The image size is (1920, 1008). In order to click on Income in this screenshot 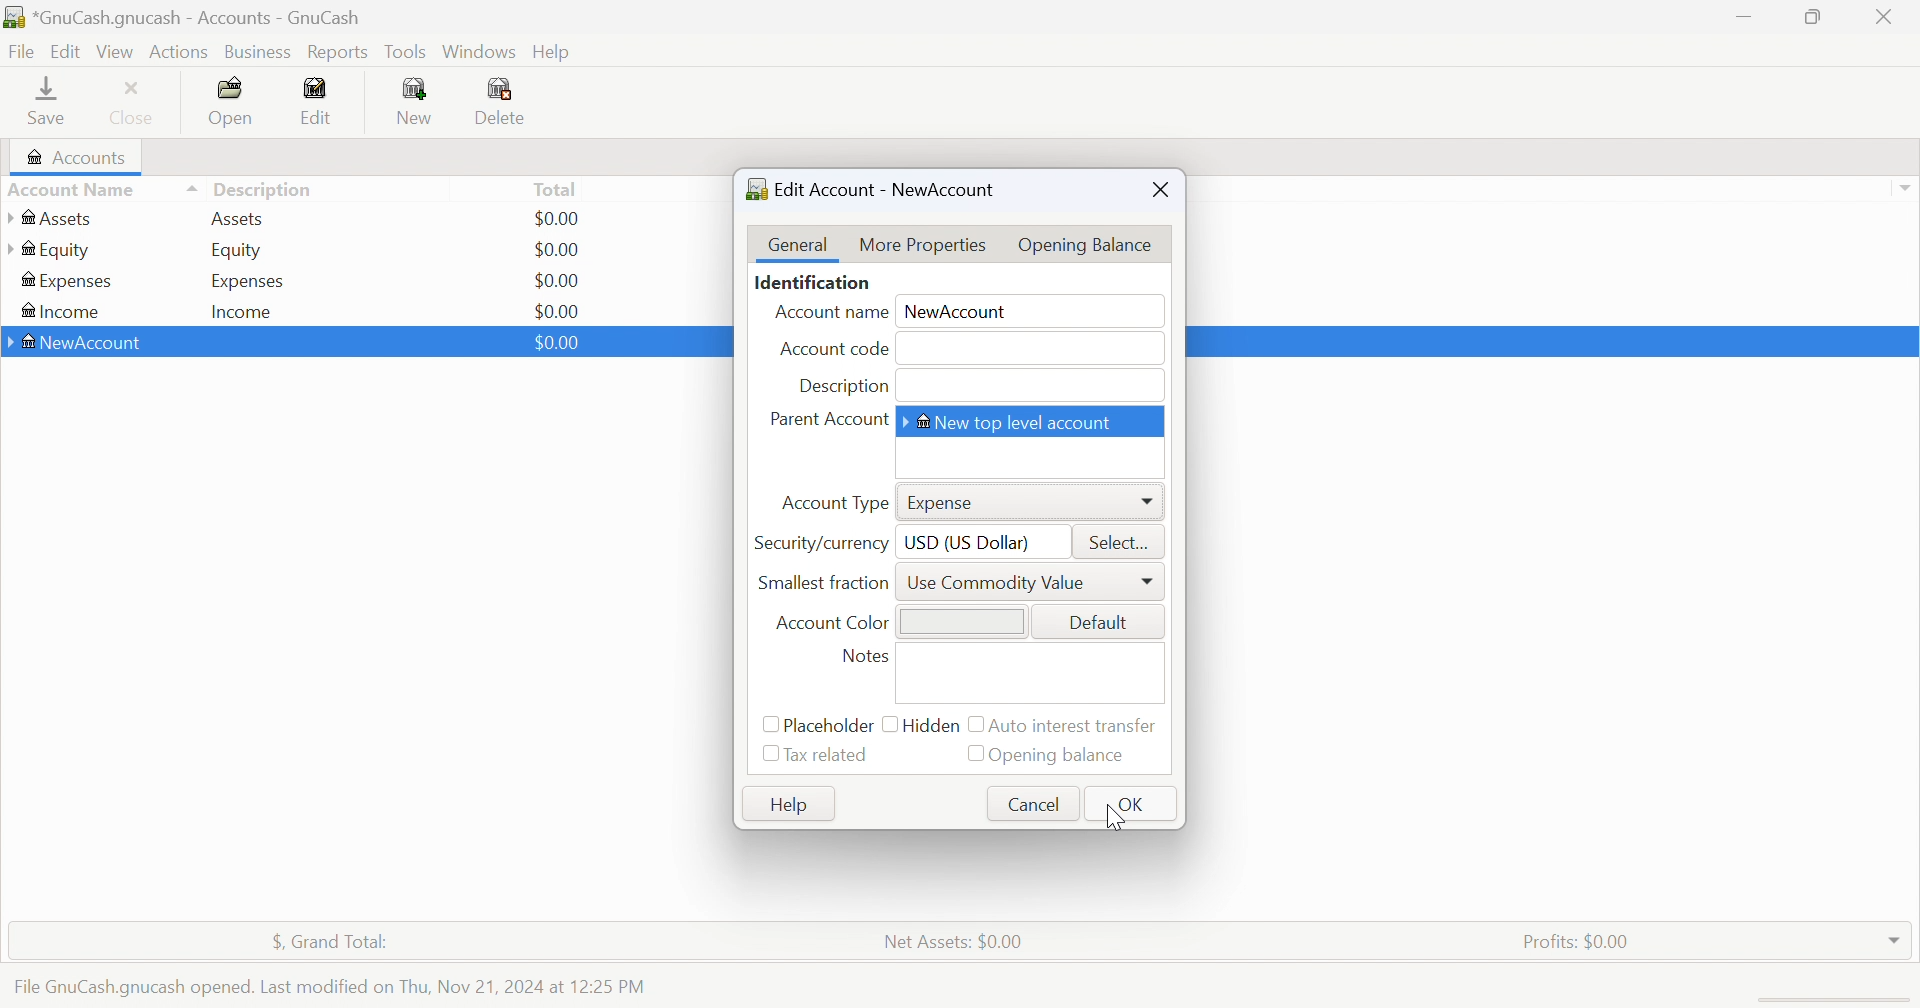, I will do `click(59, 313)`.